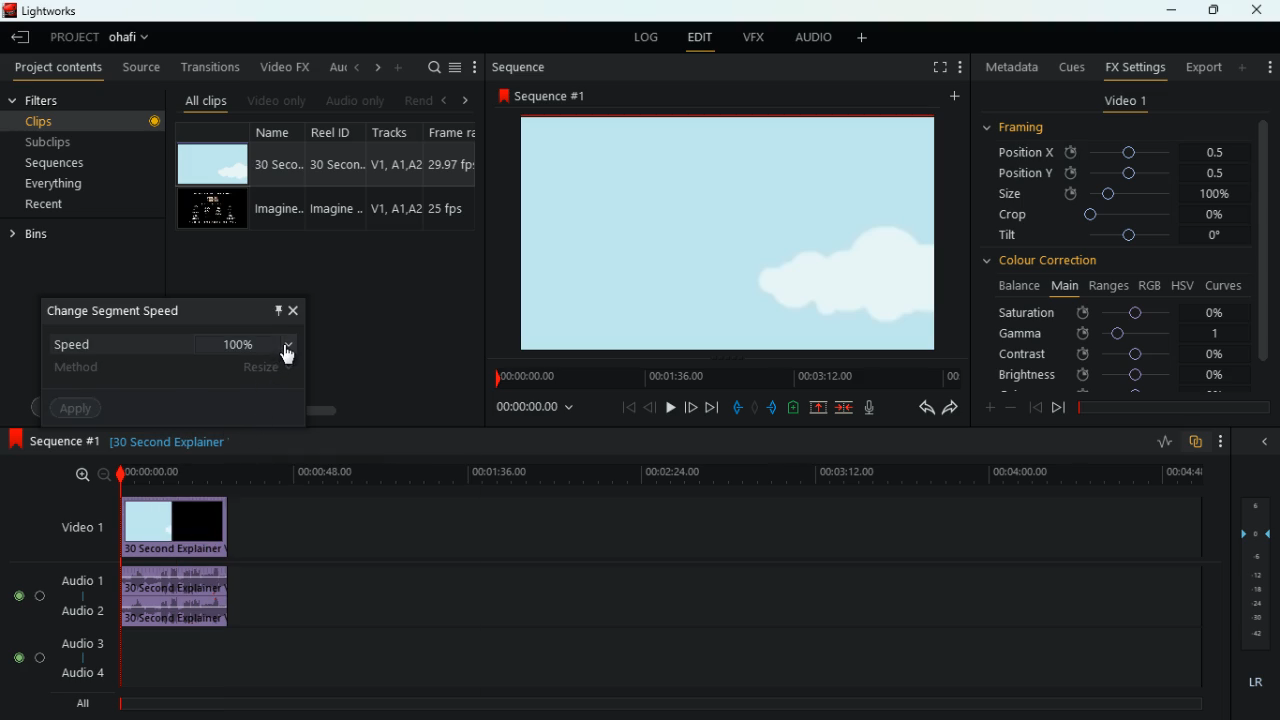  What do you see at coordinates (84, 580) in the screenshot?
I see `audio 1` at bounding box center [84, 580].